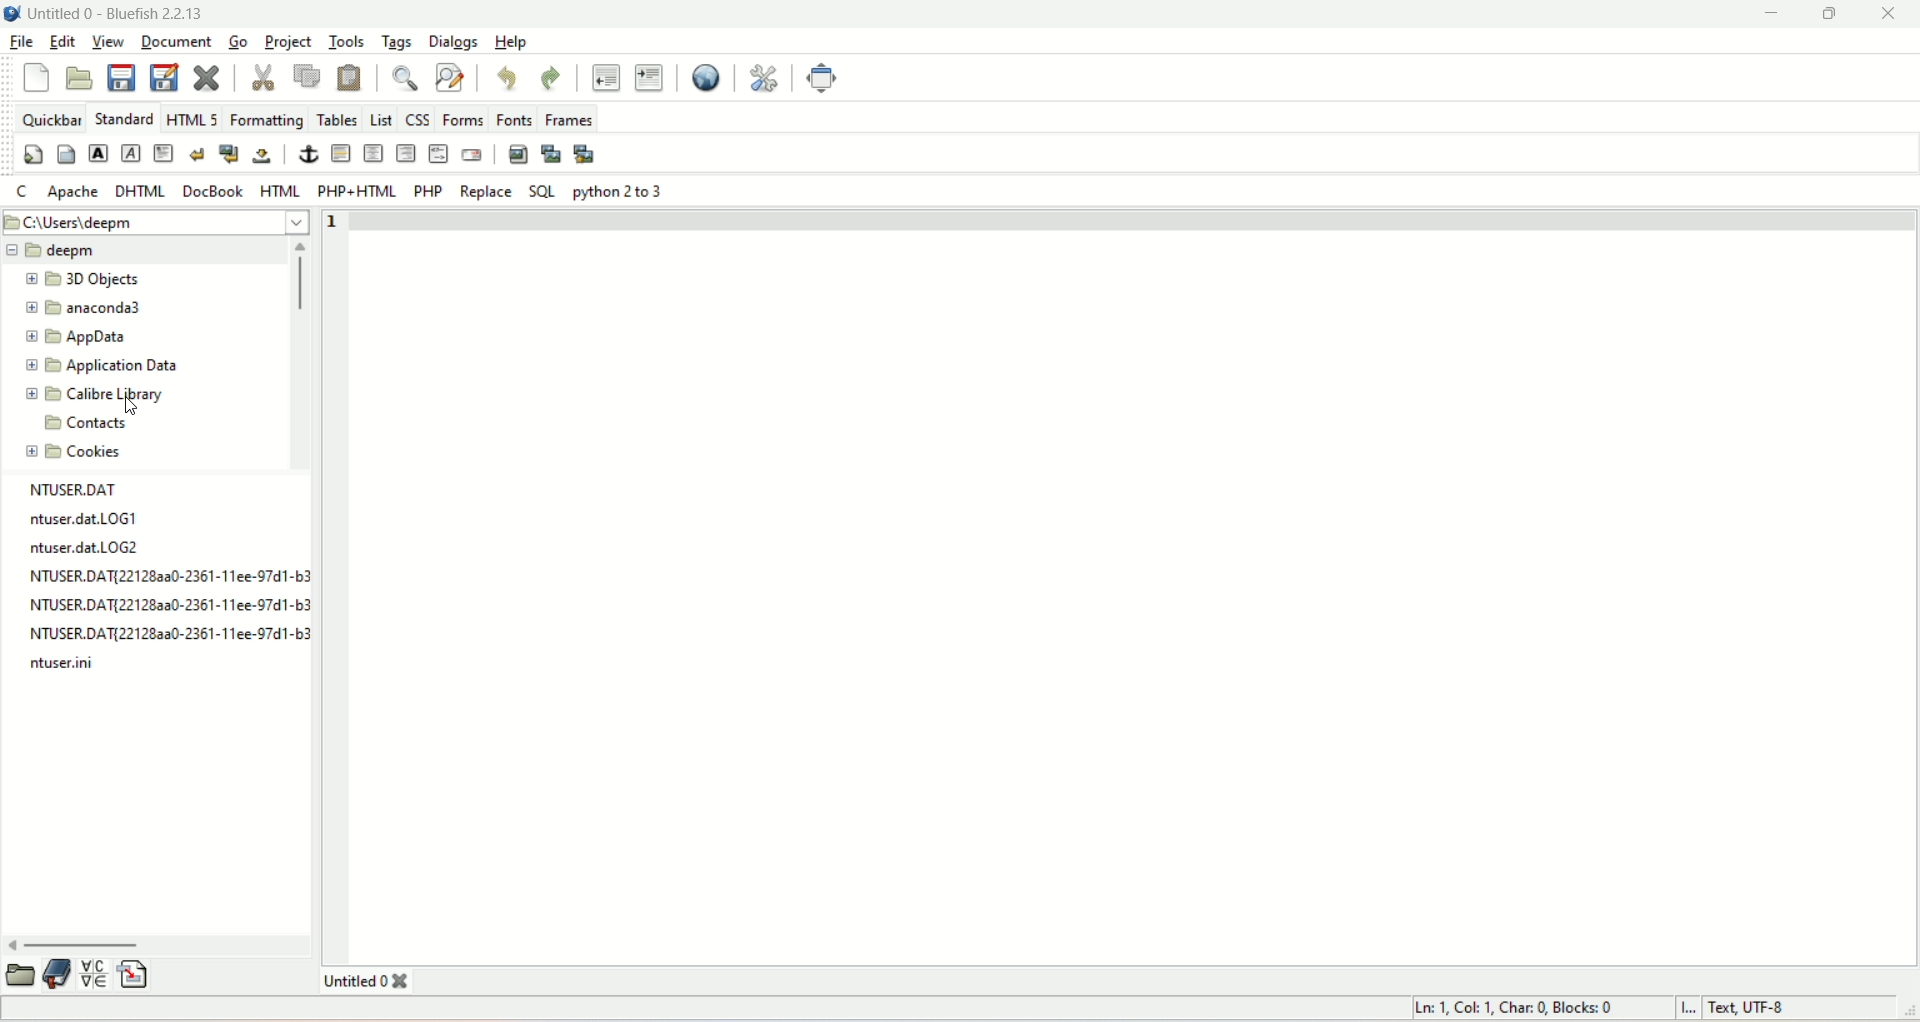 Image resolution: width=1920 pixels, height=1022 pixels. I want to click on close current file, so click(205, 75).